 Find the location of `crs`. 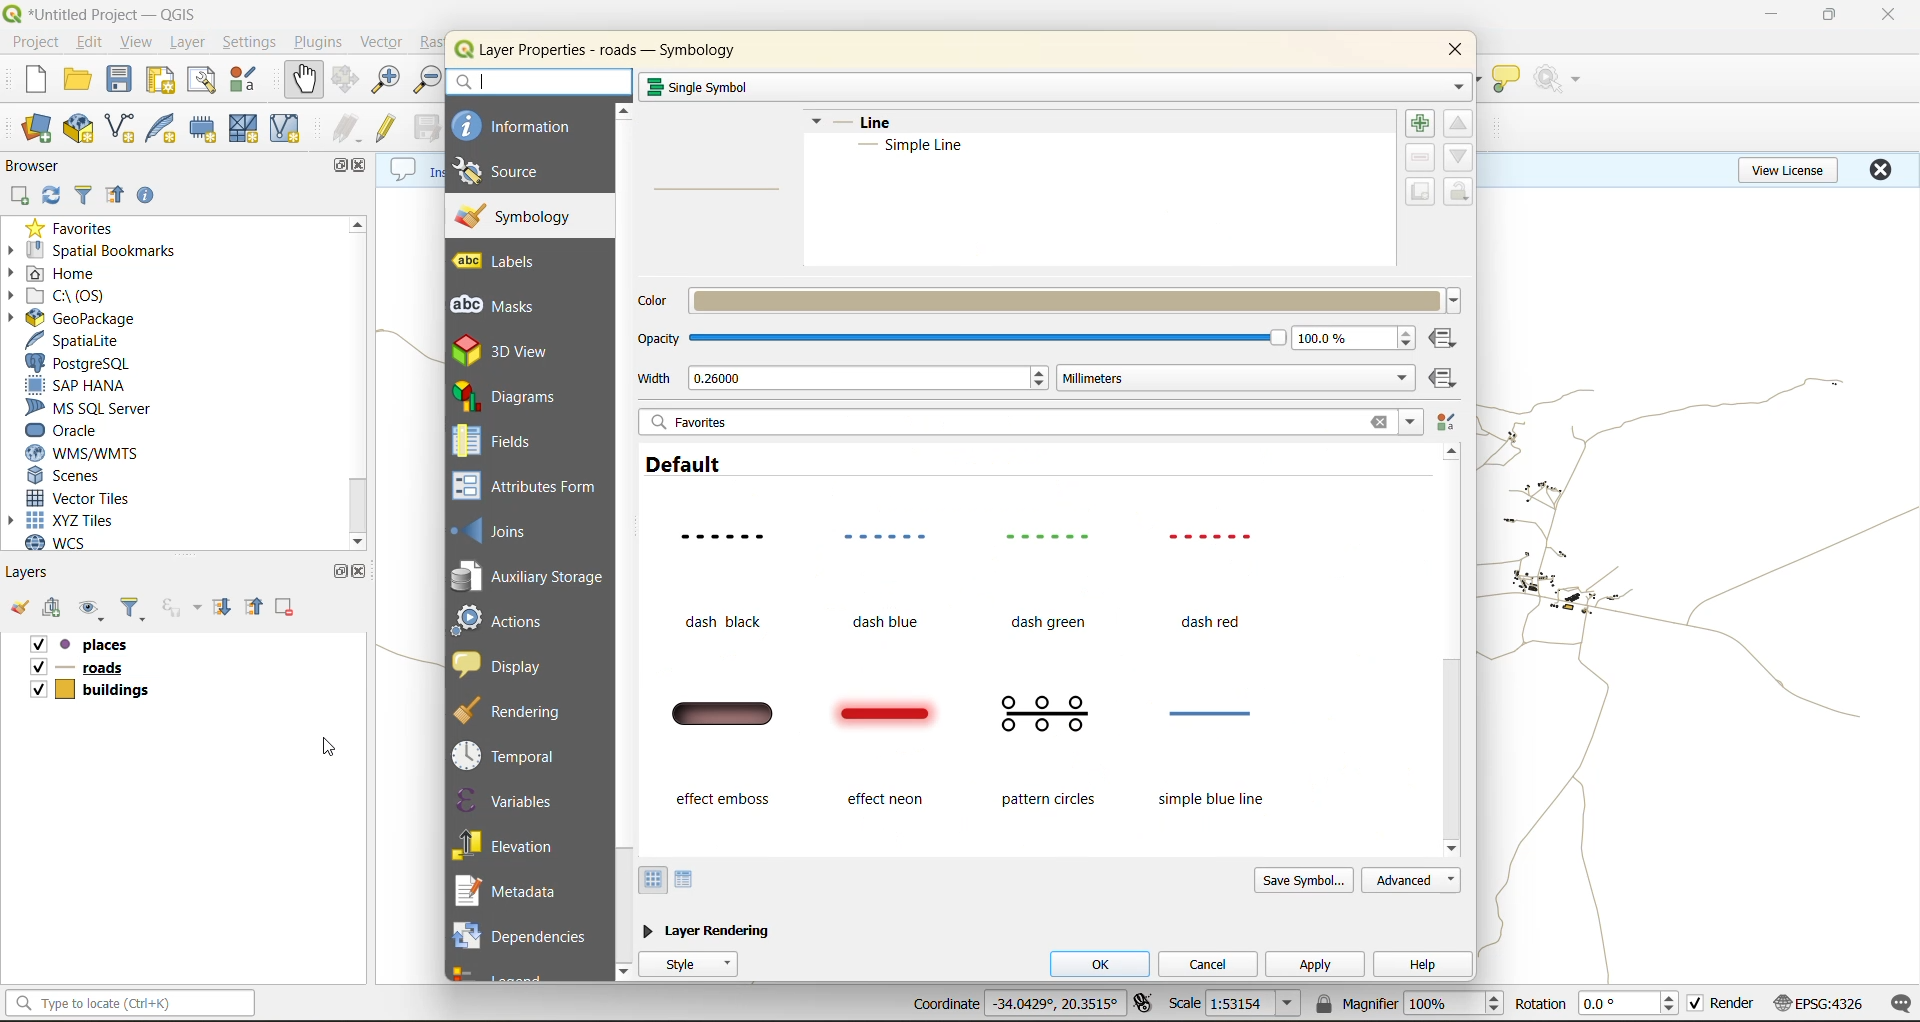

crs is located at coordinates (1821, 1004).